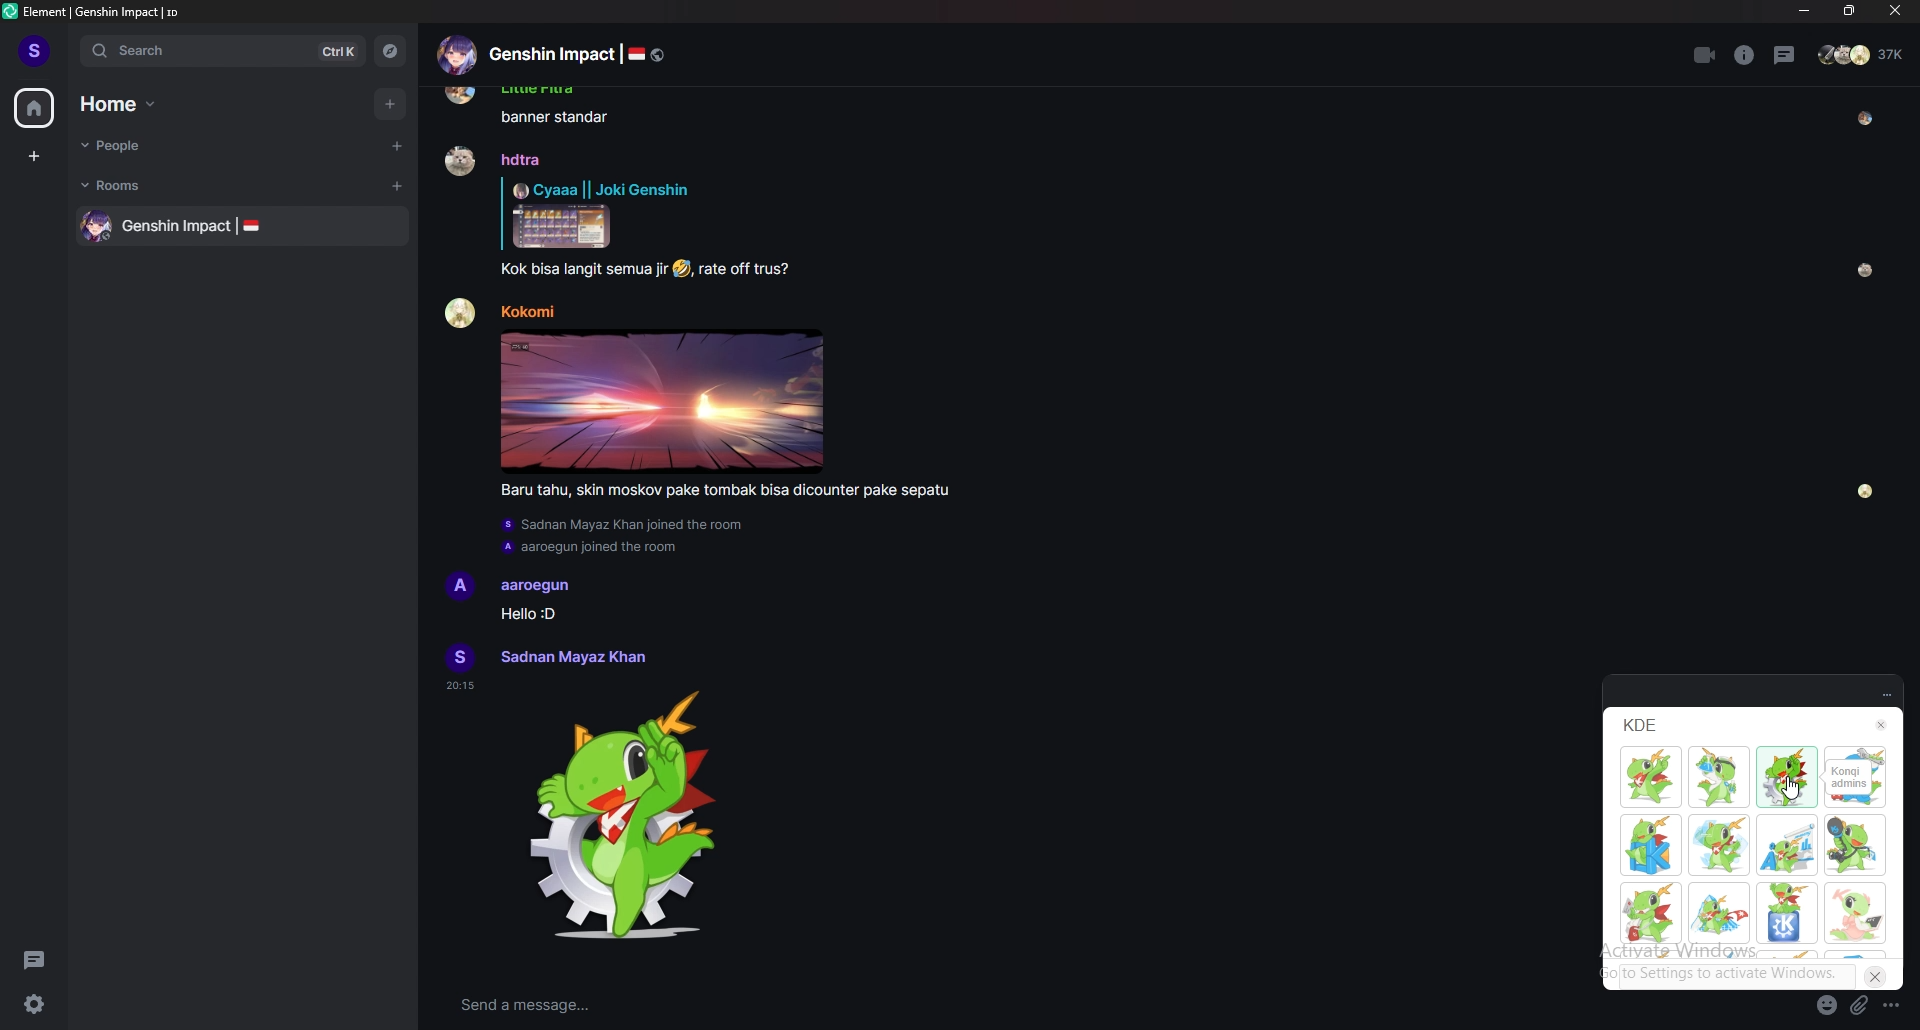 The width and height of the screenshot is (1920, 1030). Describe the element at coordinates (1849, 777) in the screenshot. I see `Kongi admins` at that location.